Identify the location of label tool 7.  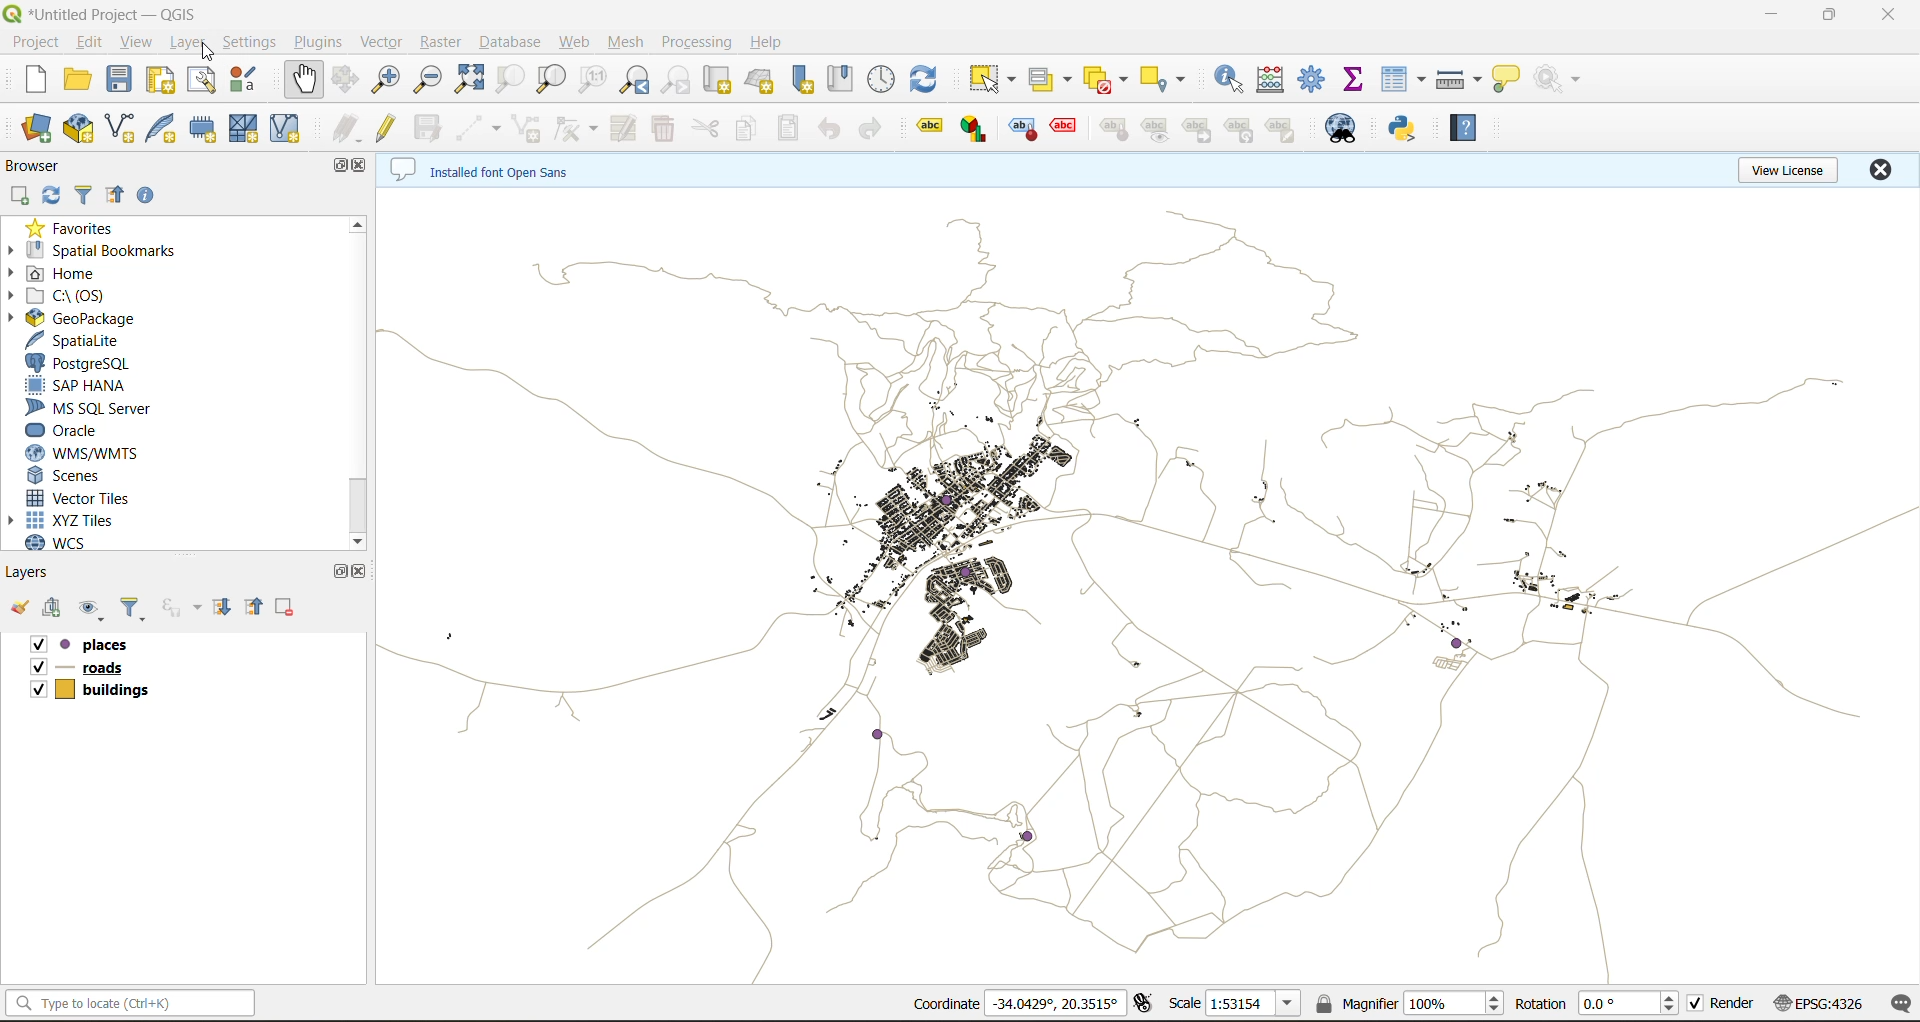
(1202, 132).